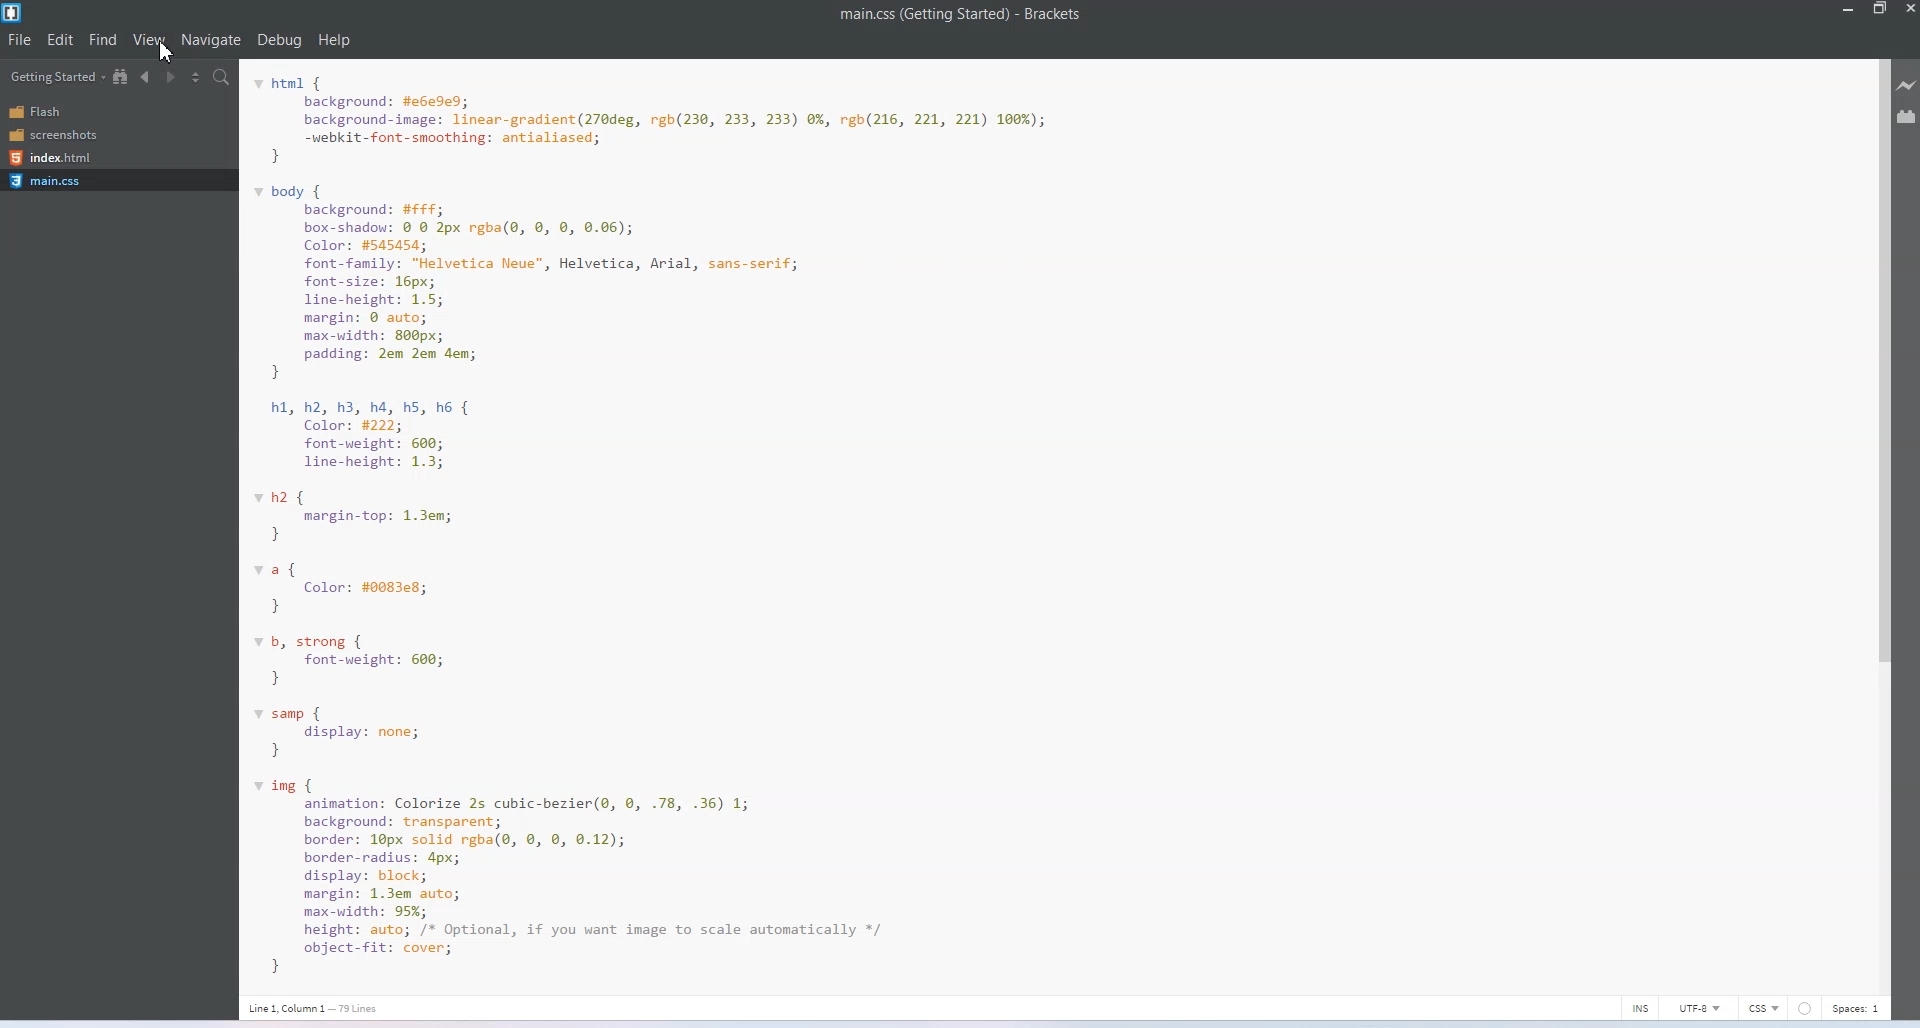 This screenshot has width=1920, height=1028. What do you see at coordinates (1908, 84) in the screenshot?
I see `Live Preview` at bounding box center [1908, 84].